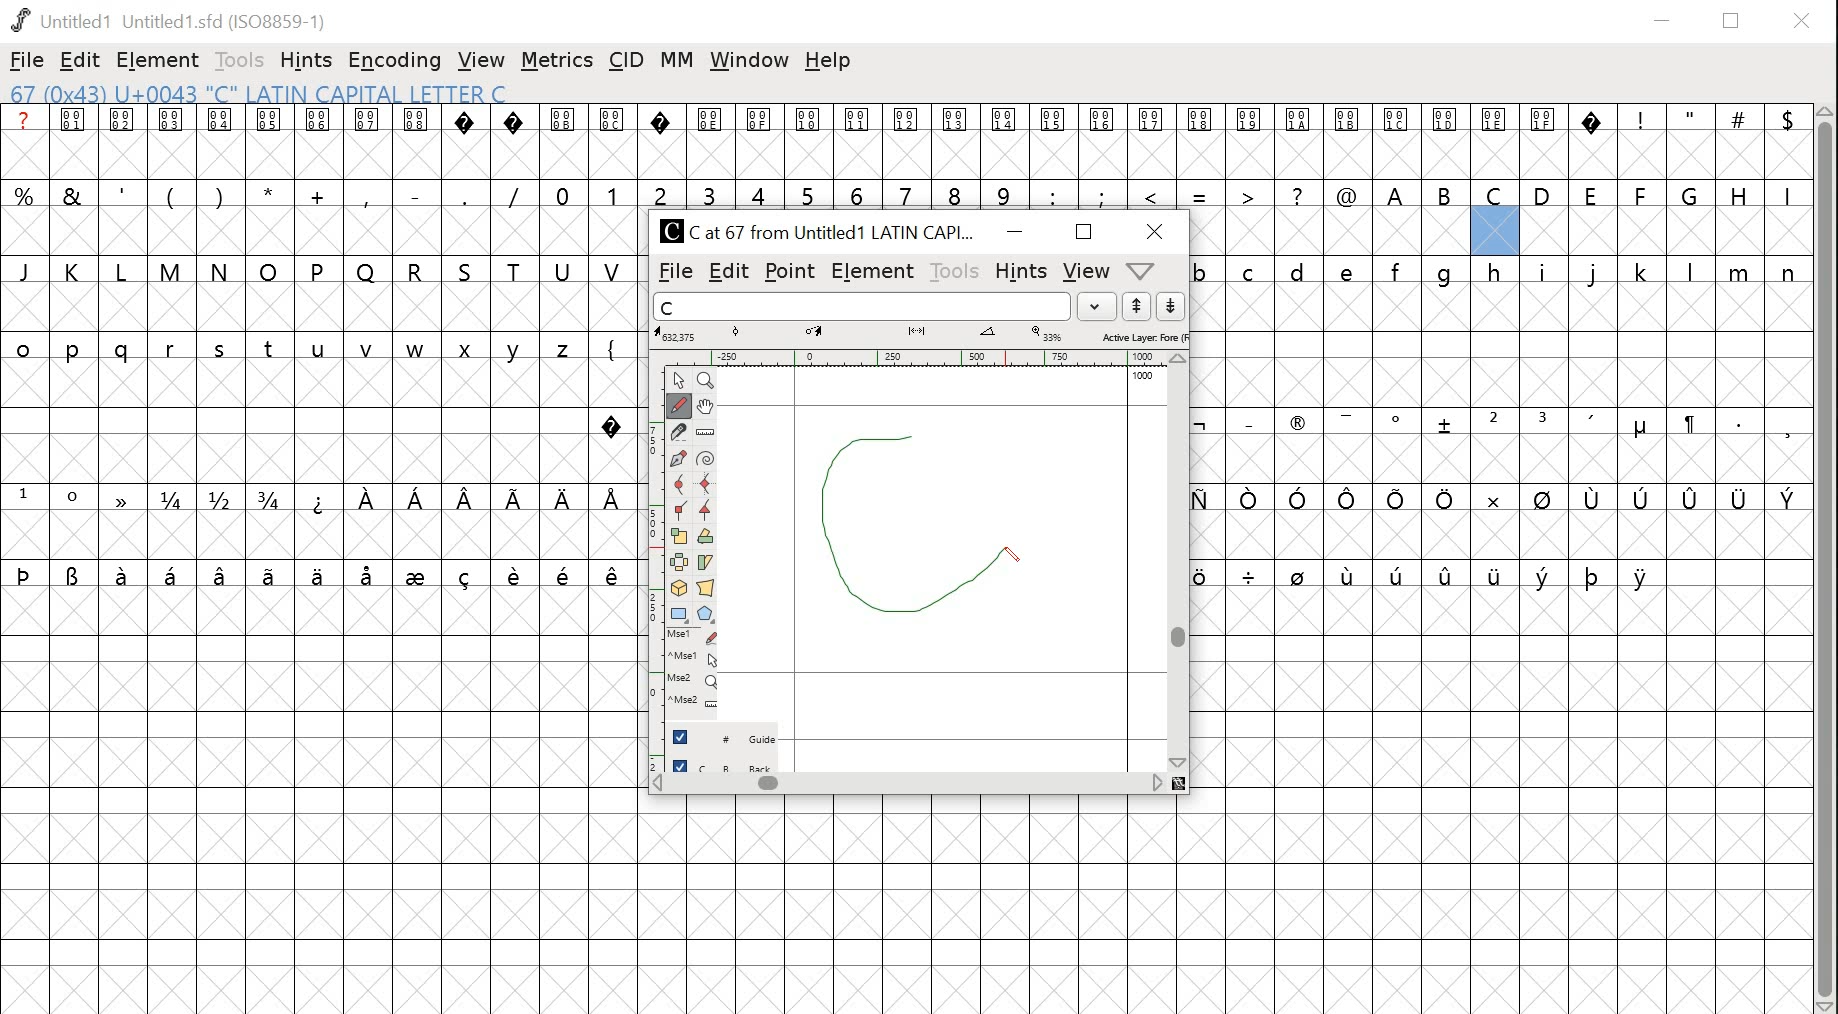  I want to click on point, so click(791, 269).